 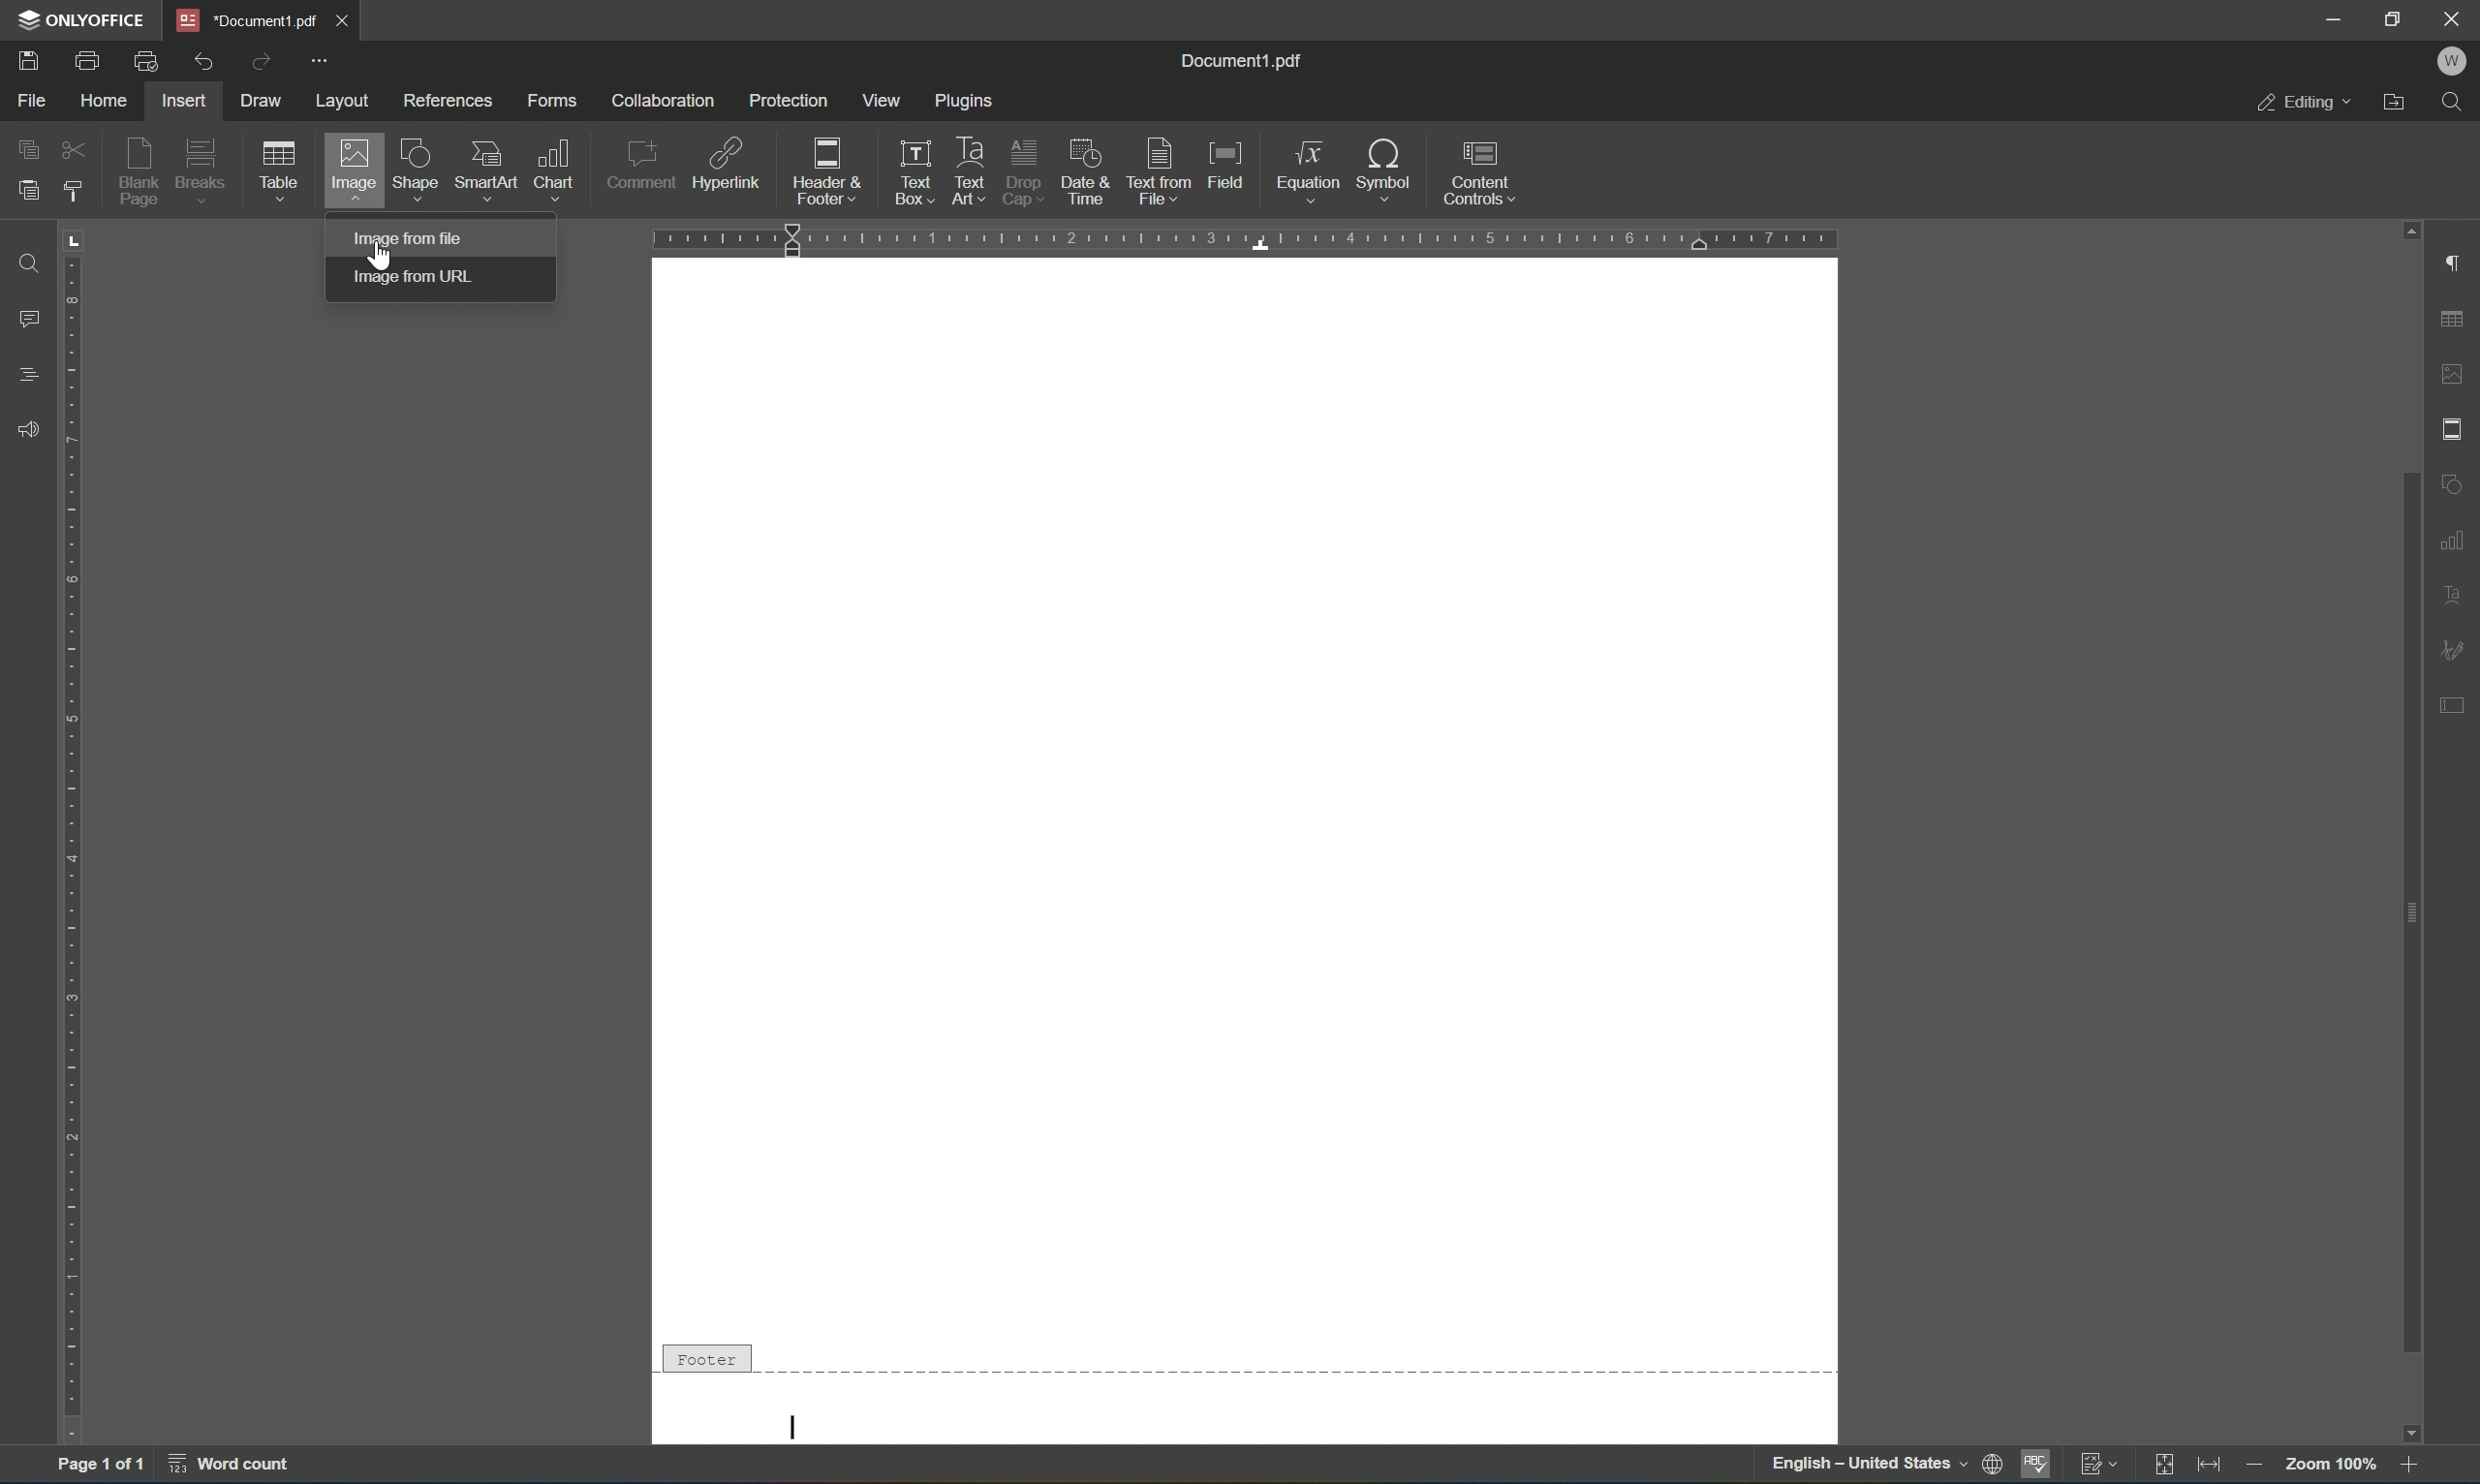 What do you see at coordinates (417, 236) in the screenshot?
I see `image from file` at bounding box center [417, 236].